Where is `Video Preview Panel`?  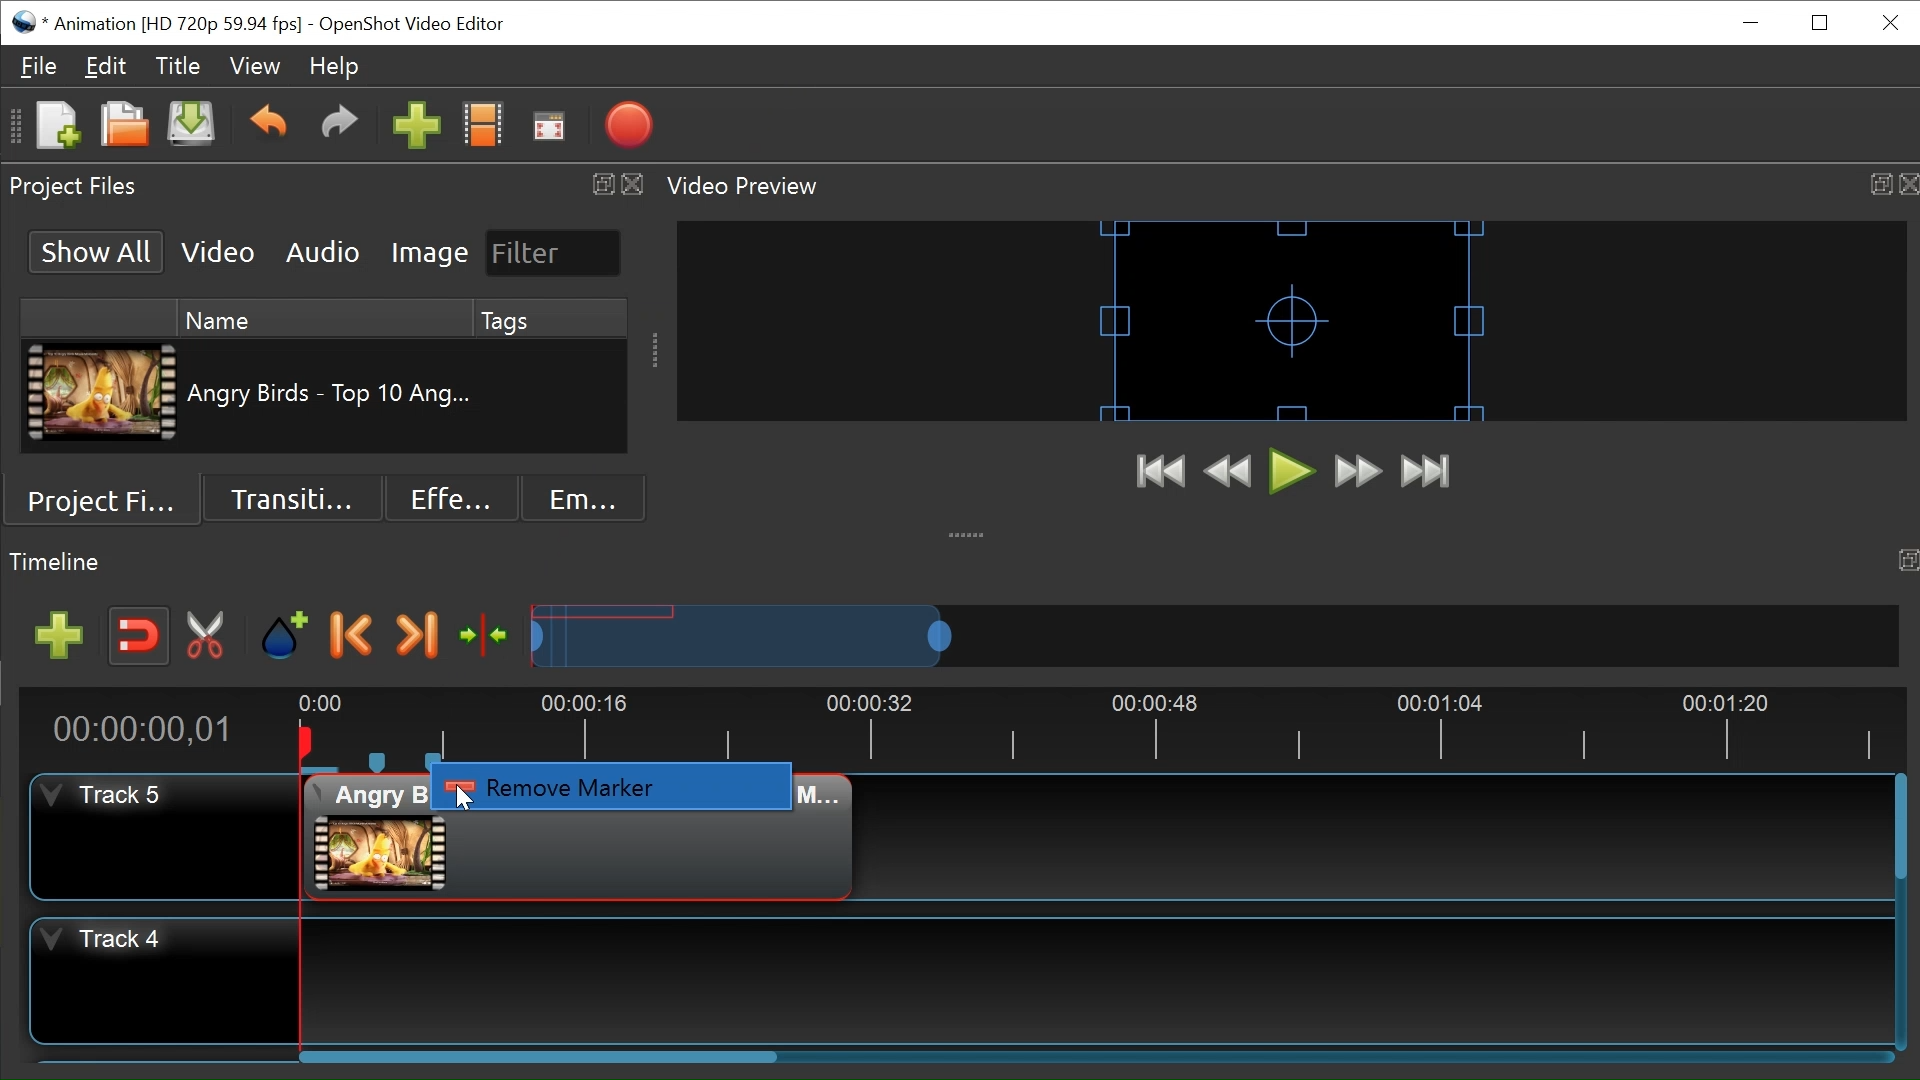
Video Preview Panel is located at coordinates (1291, 187).